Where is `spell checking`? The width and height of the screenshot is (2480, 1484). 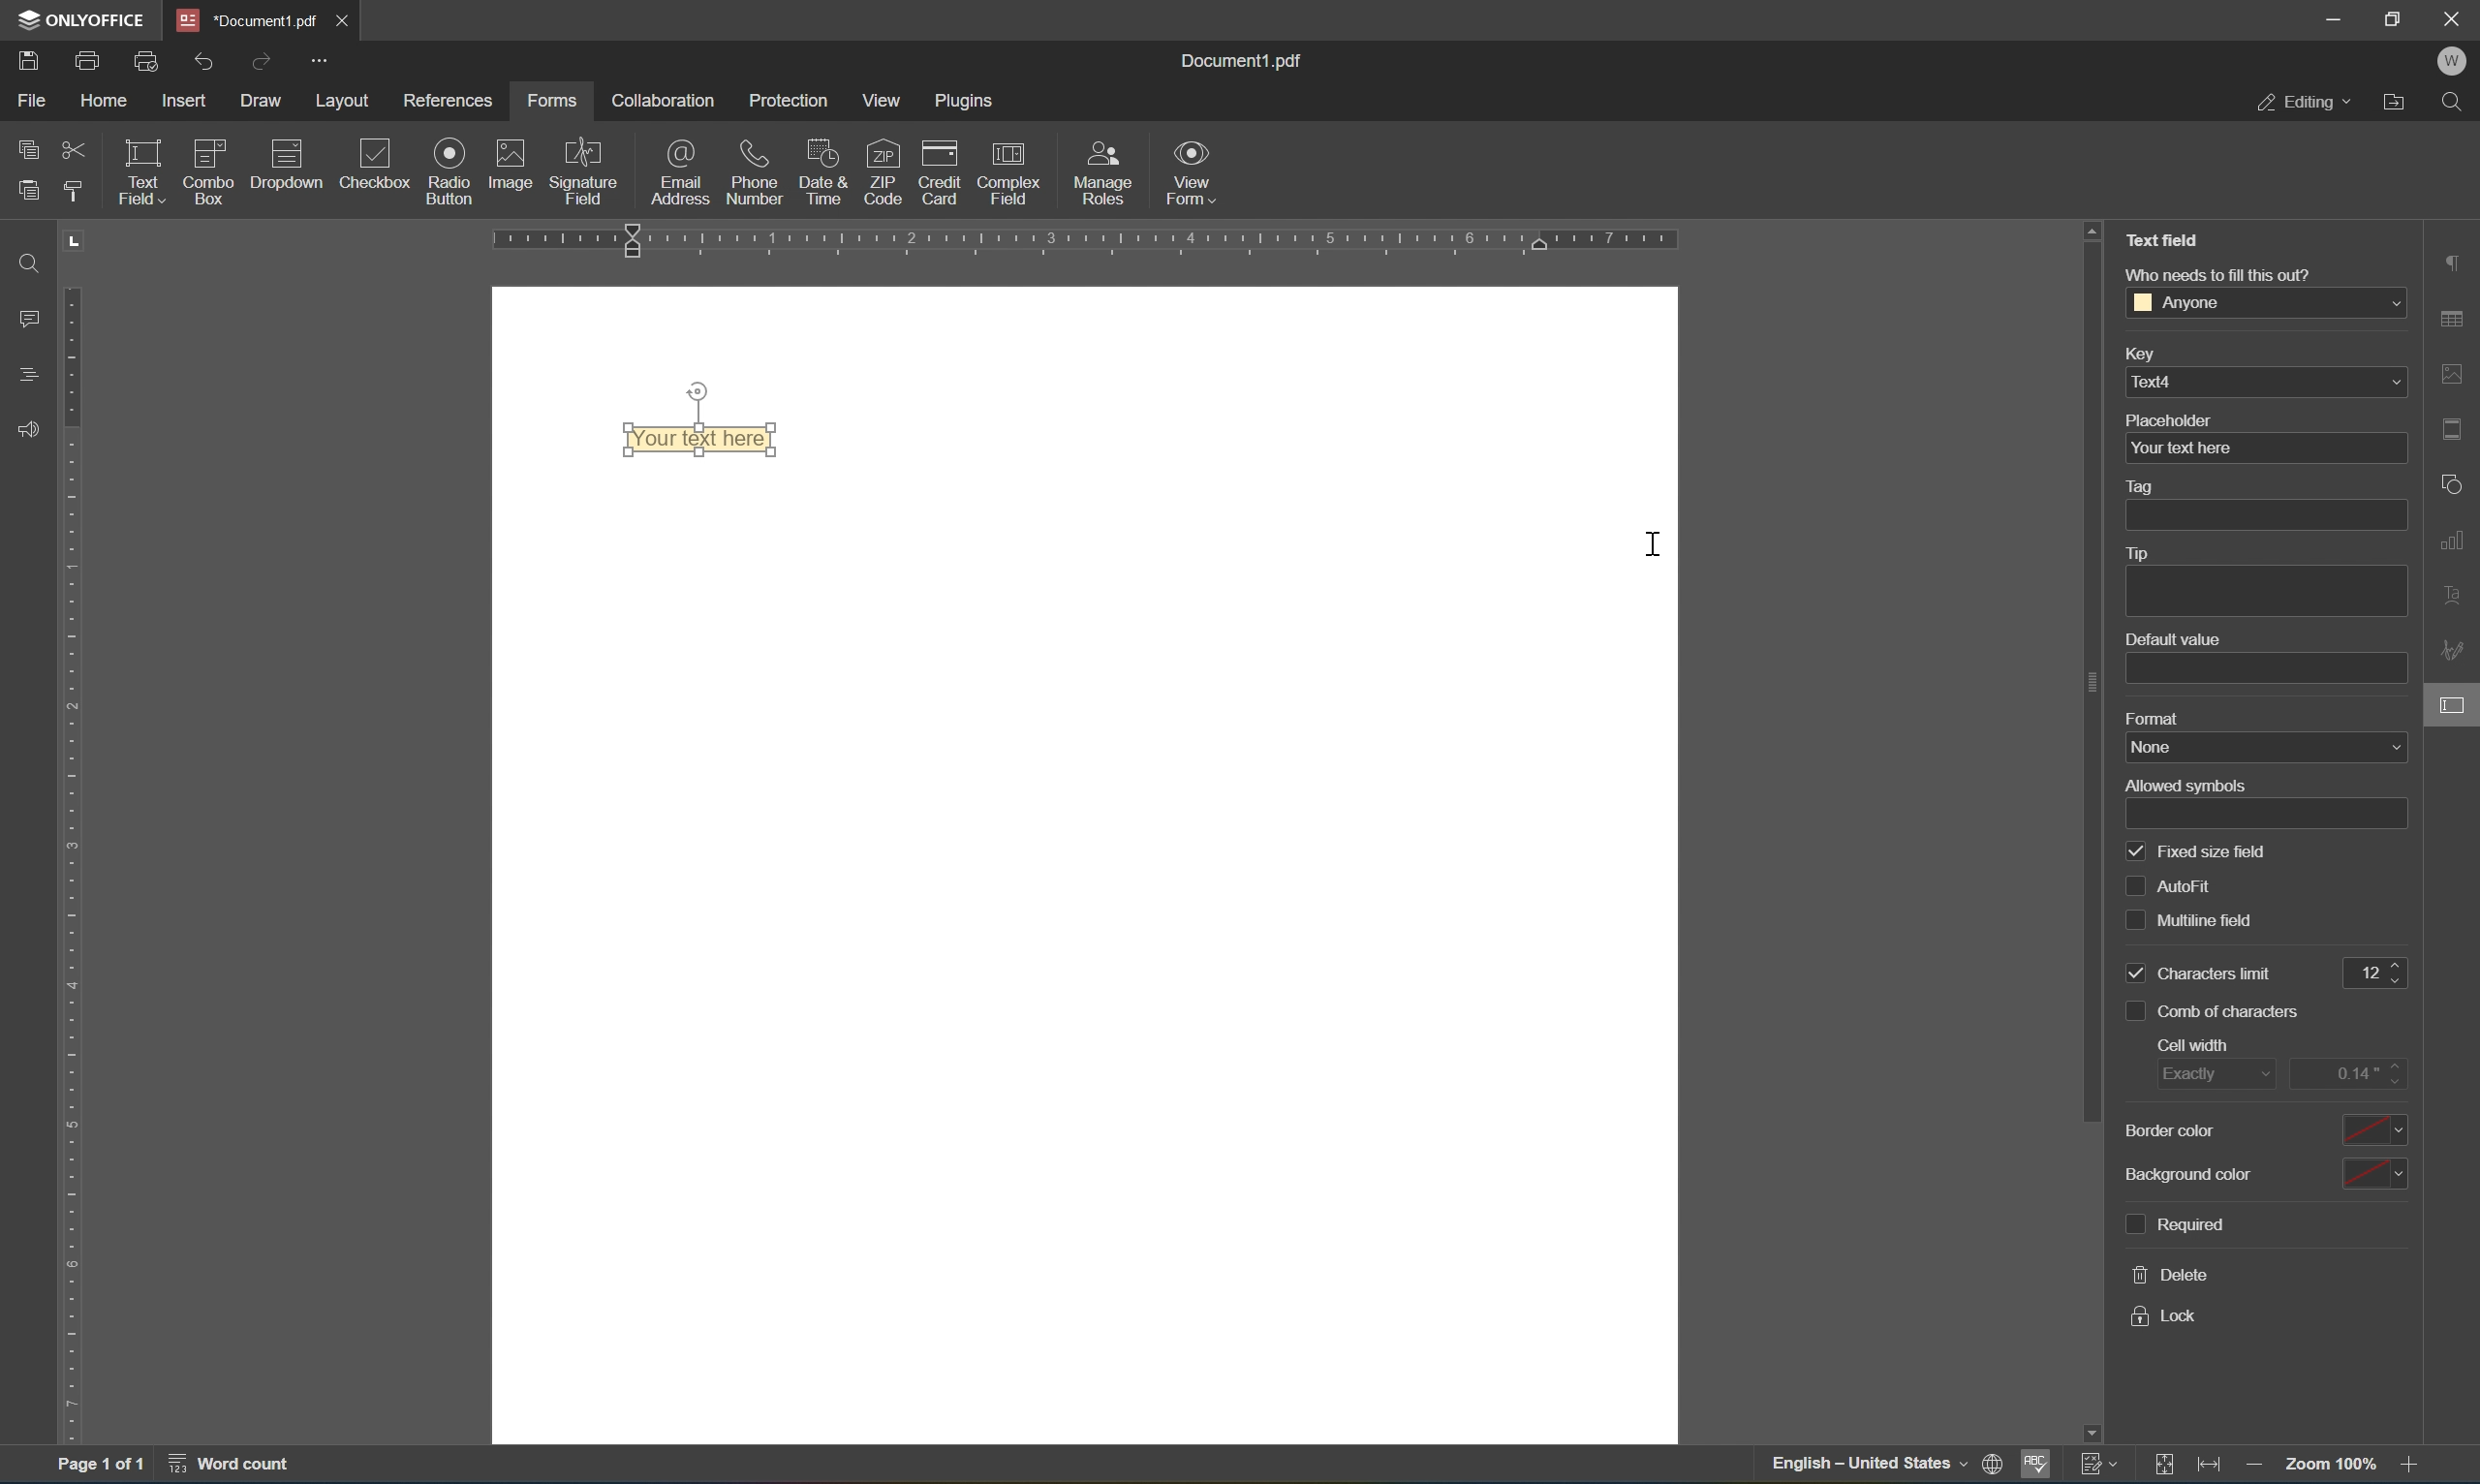 spell checking is located at coordinates (2034, 1466).